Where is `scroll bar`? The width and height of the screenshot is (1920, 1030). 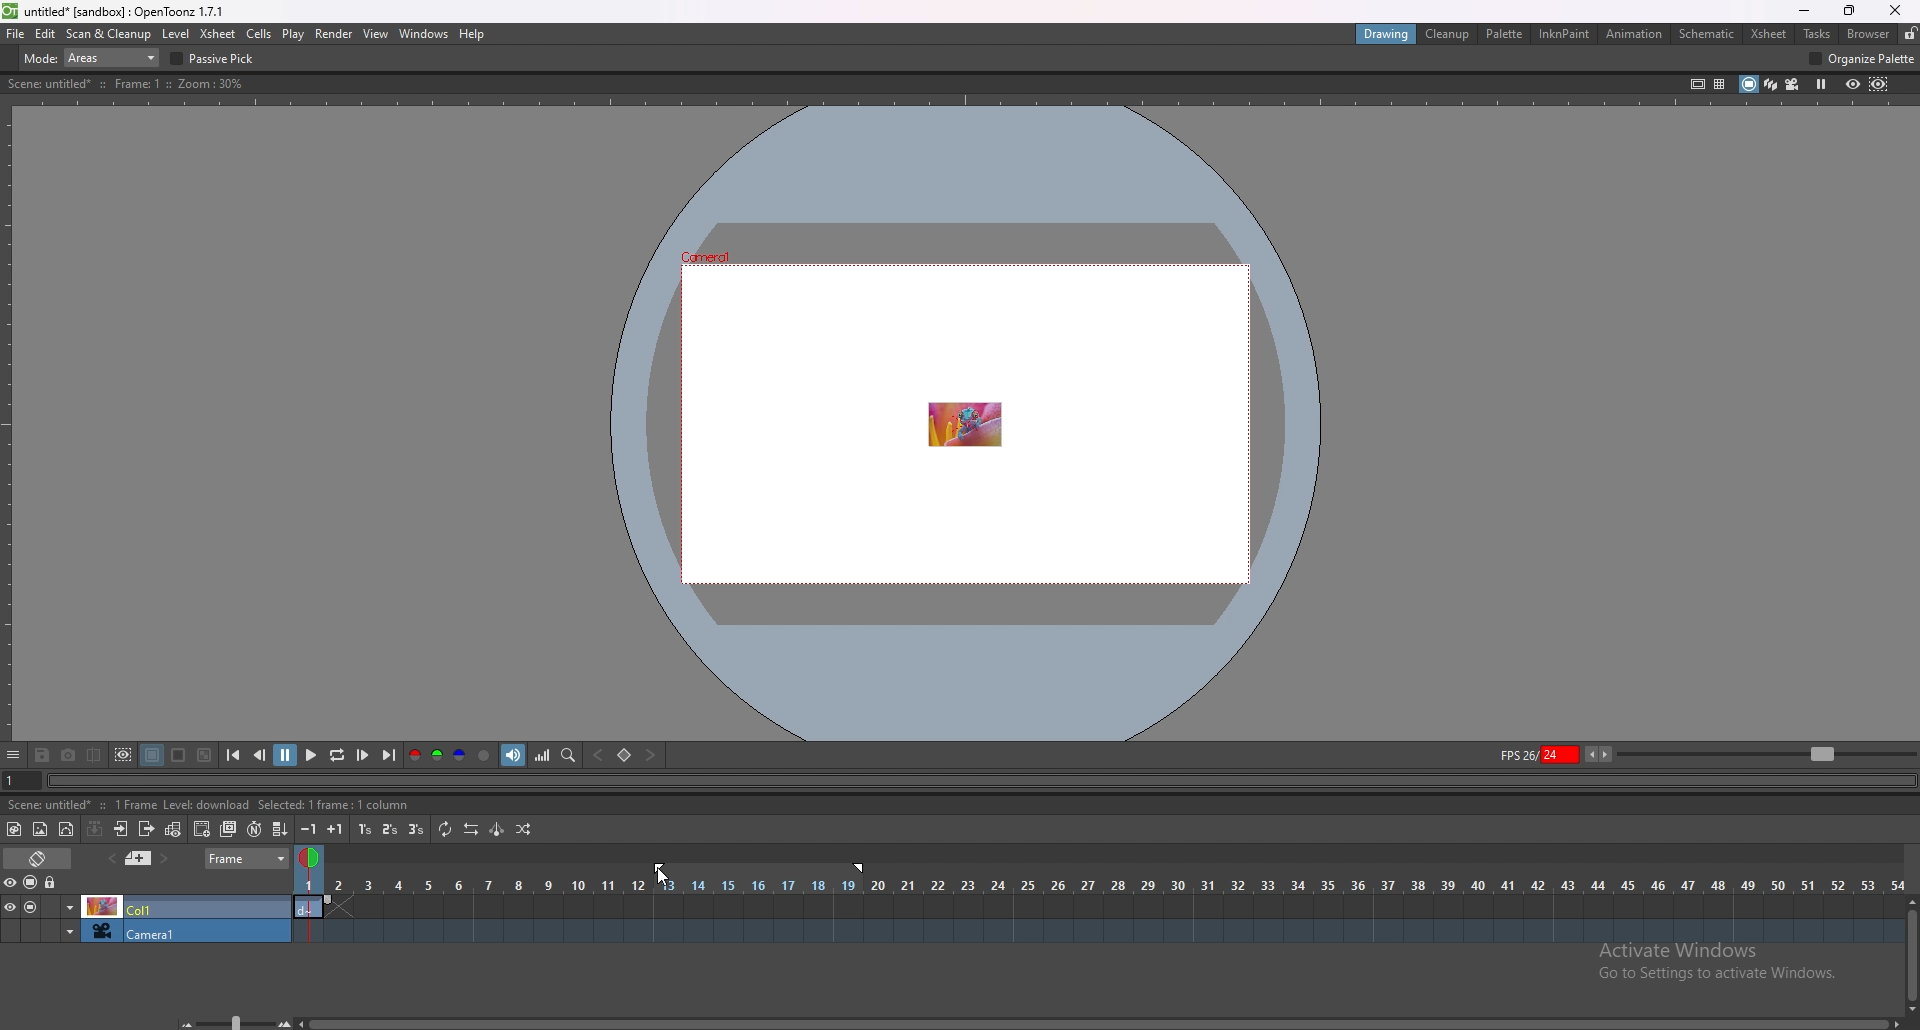 scroll bar is located at coordinates (1098, 1023).